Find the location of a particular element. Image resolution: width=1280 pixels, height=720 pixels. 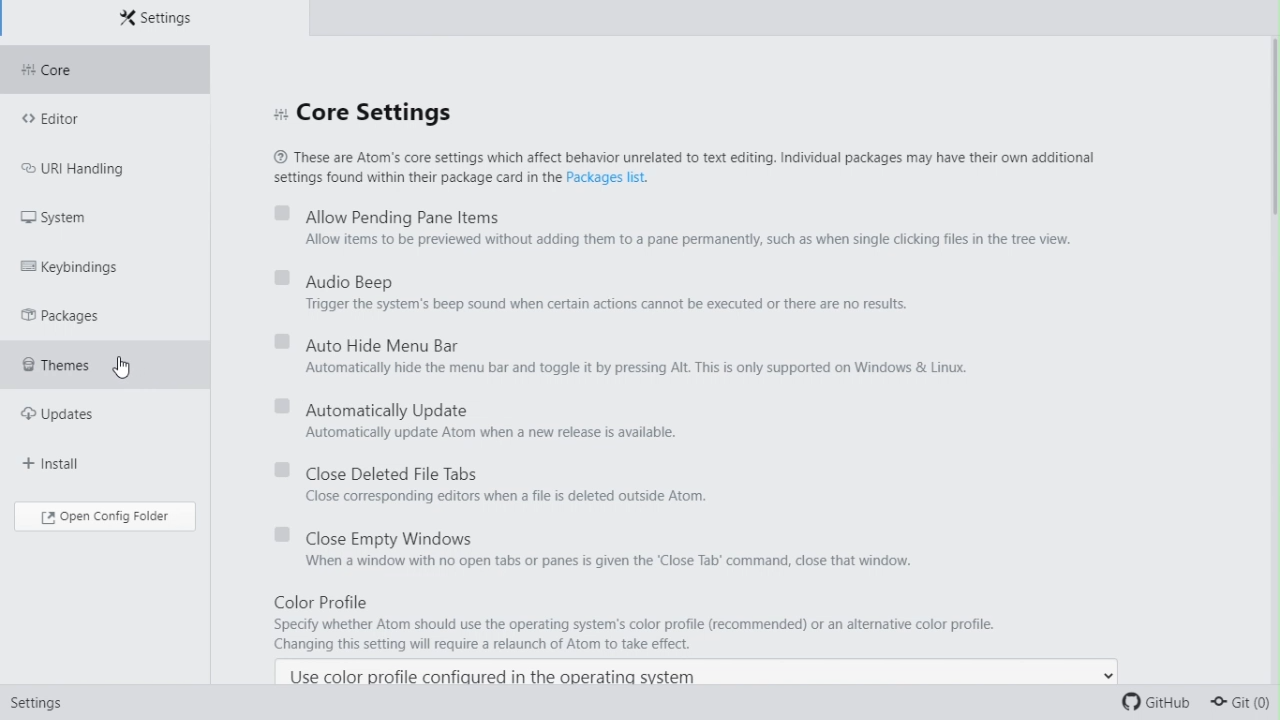

System is located at coordinates (66, 218).